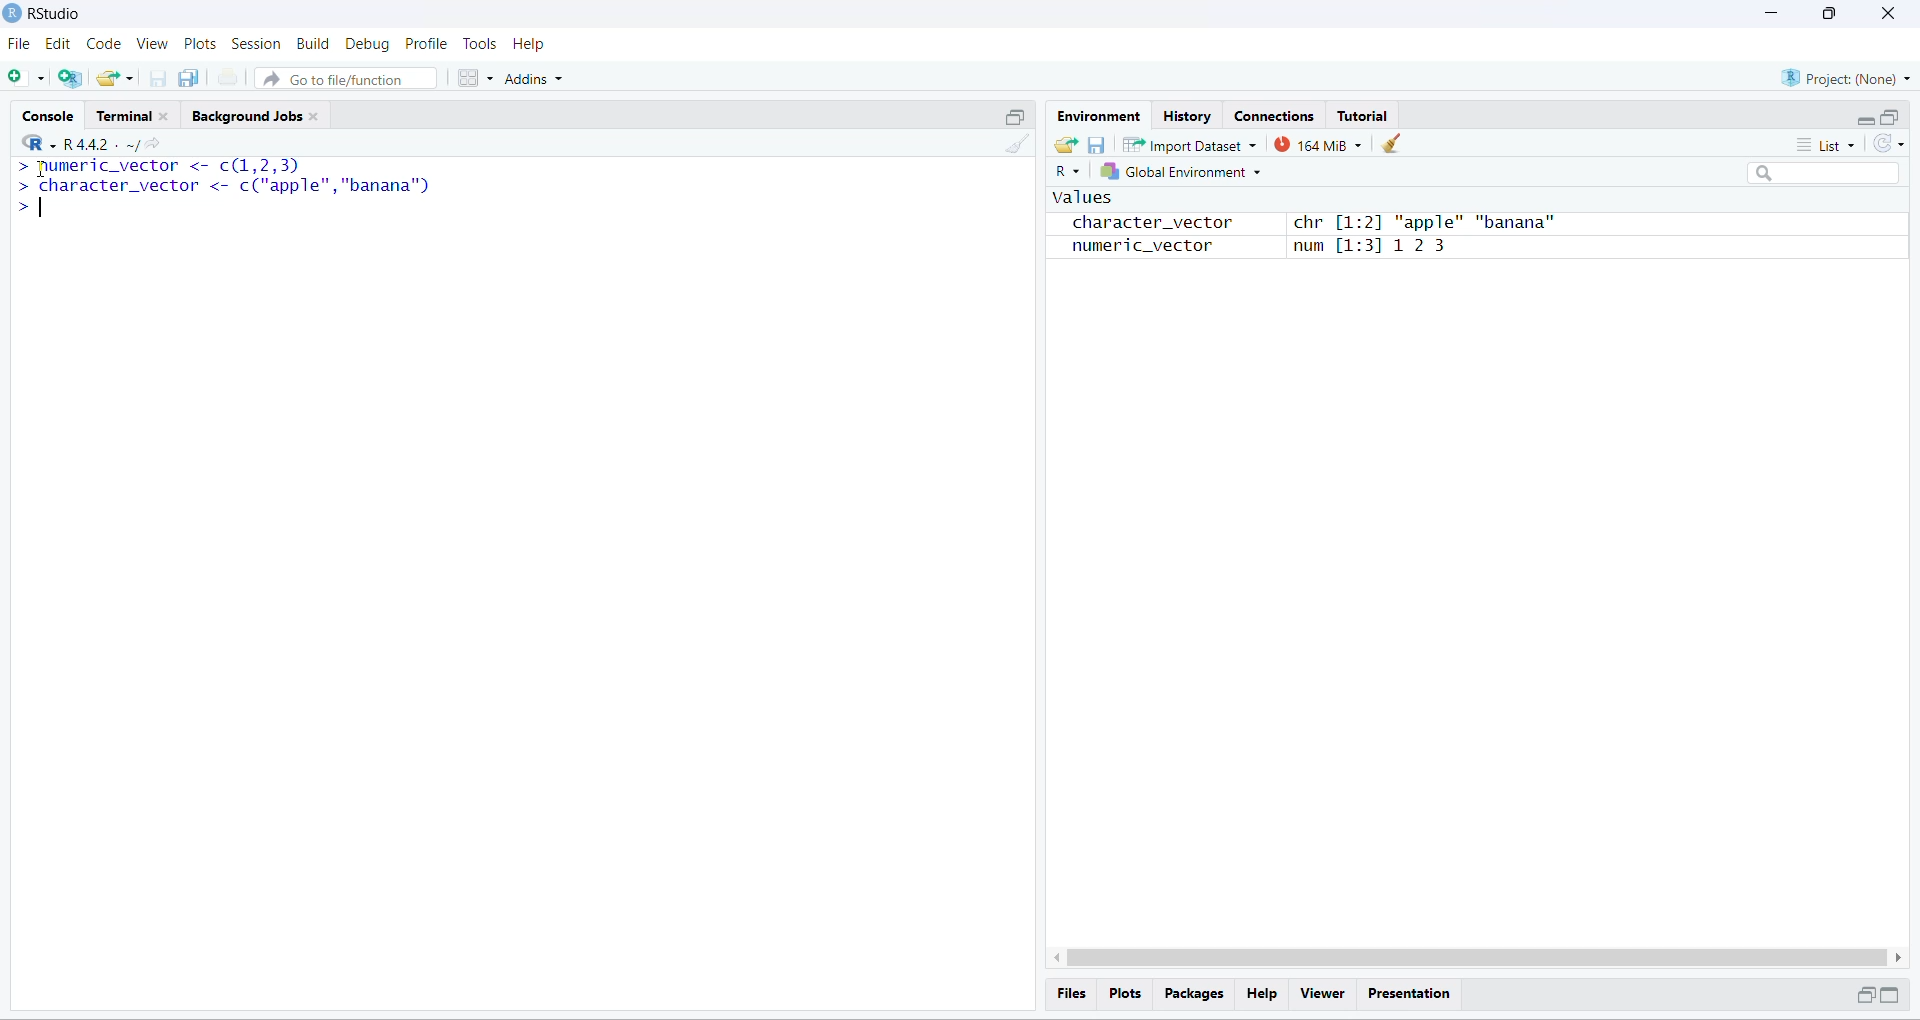  What do you see at coordinates (1021, 145) in the screenshot?
I see `clear console` at bounding box center [1021, 145].